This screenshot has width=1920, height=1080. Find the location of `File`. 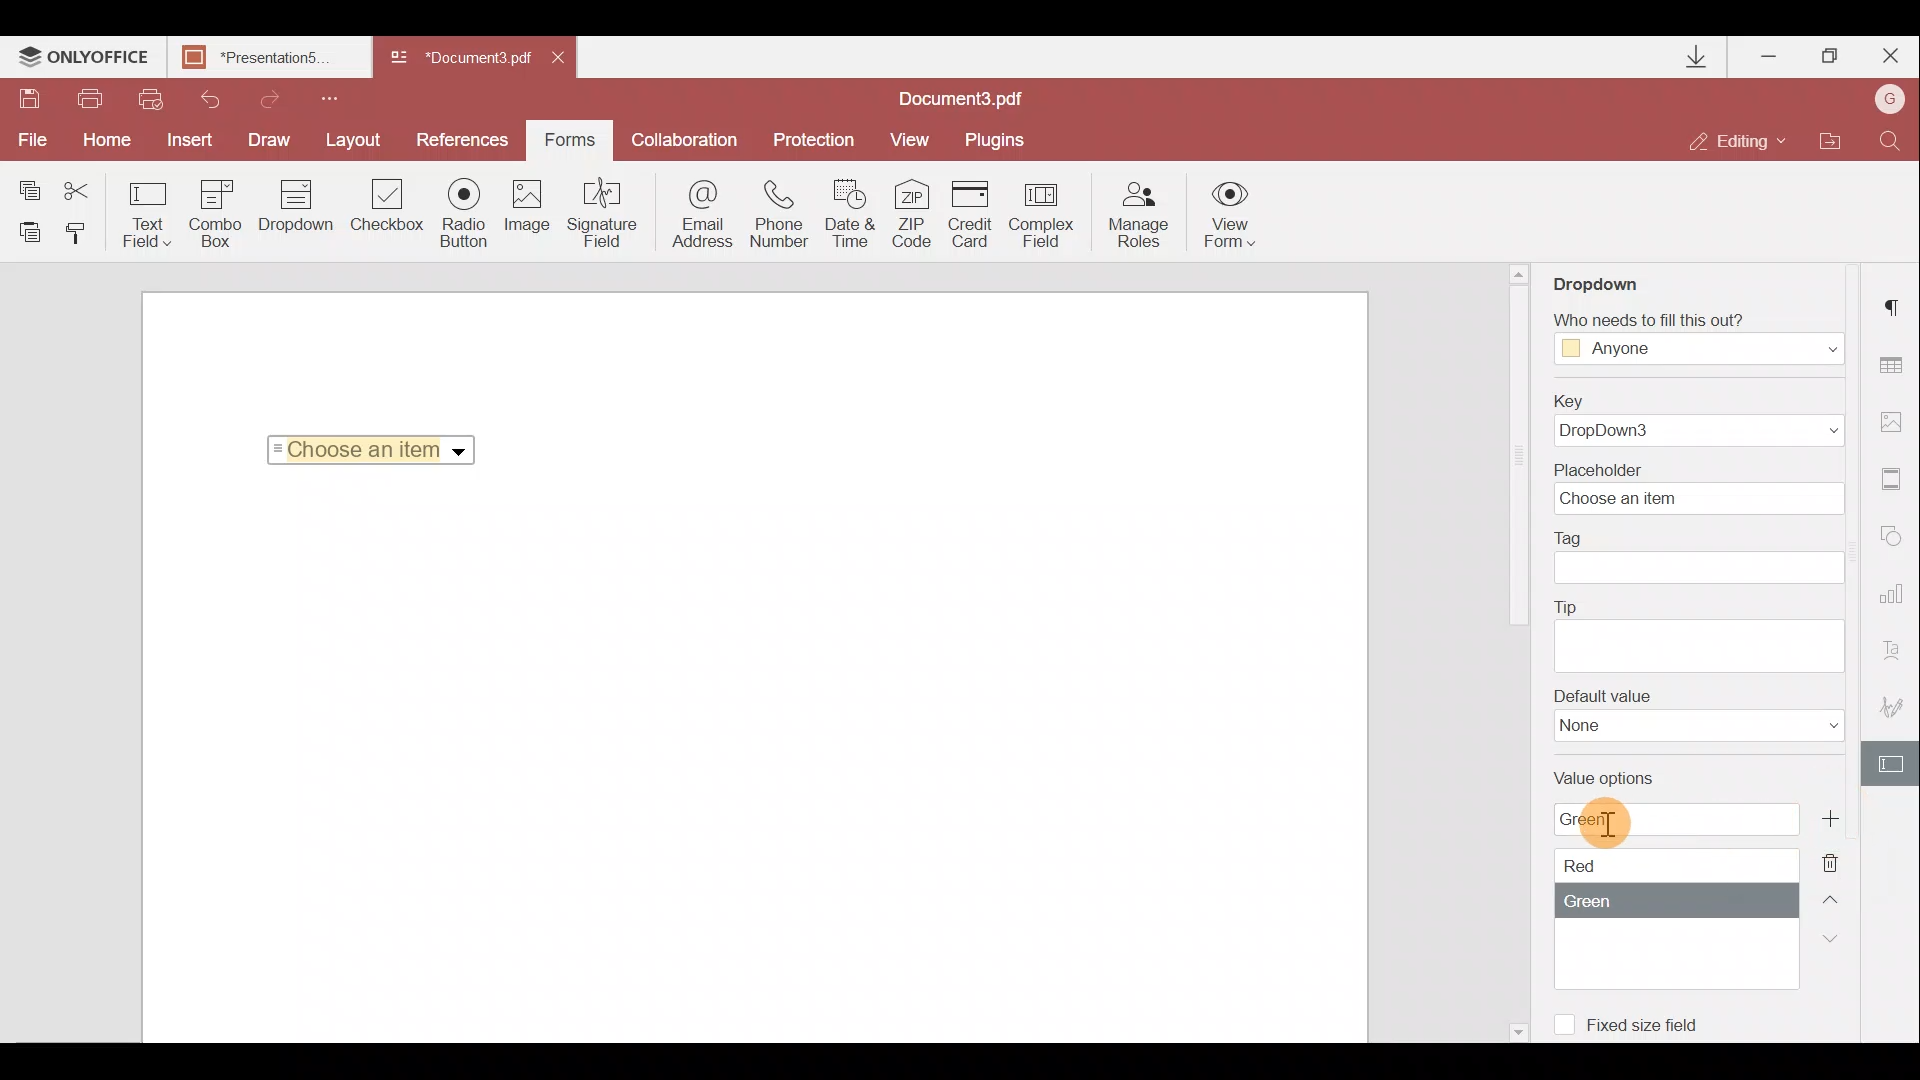

File is located at coordinates (34, 142).